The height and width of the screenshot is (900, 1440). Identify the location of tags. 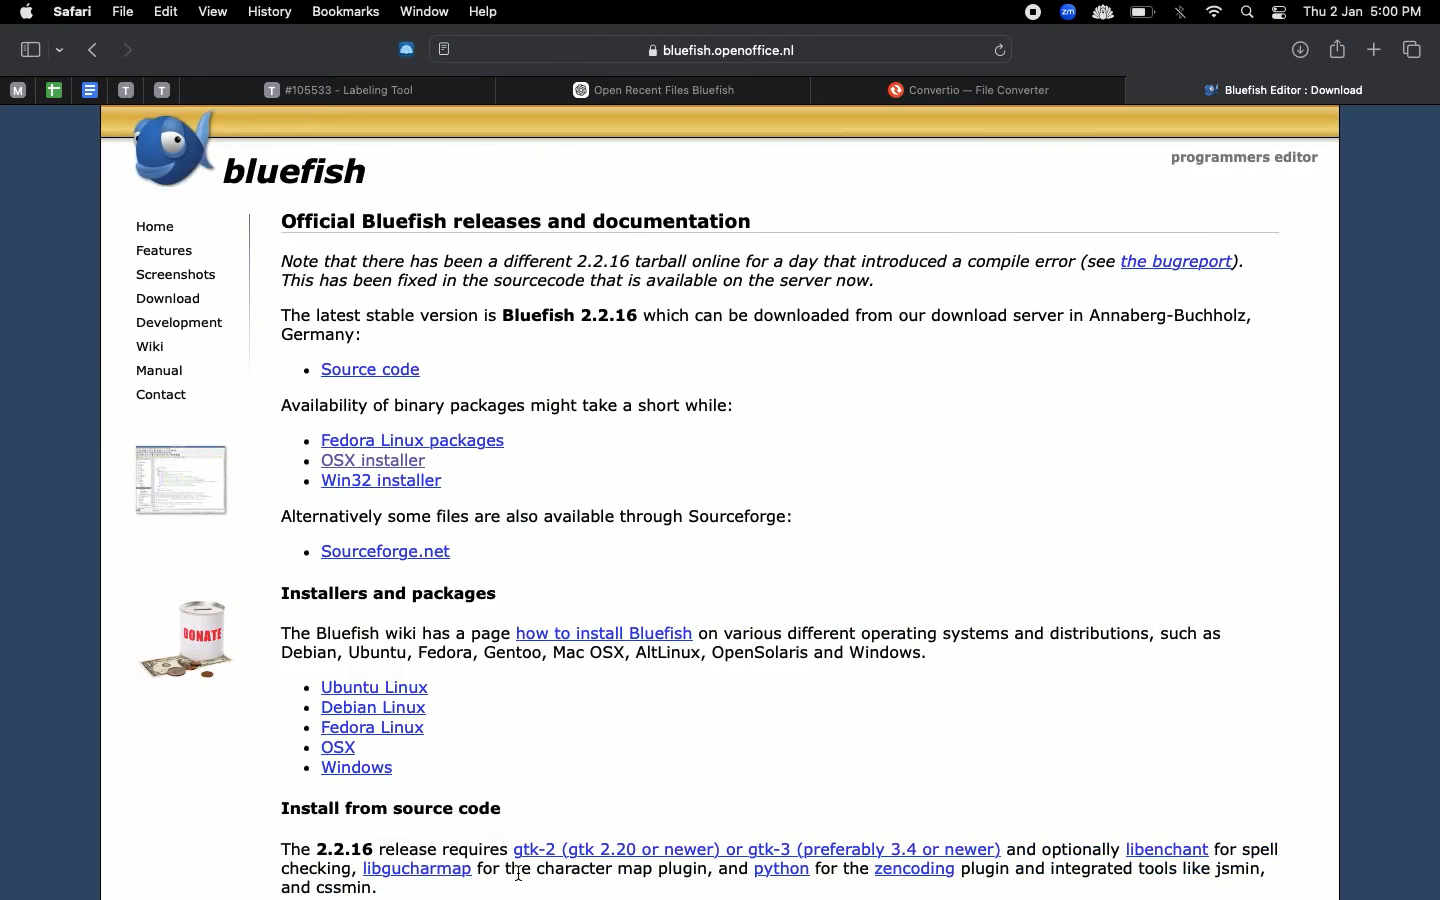
(517, 12).